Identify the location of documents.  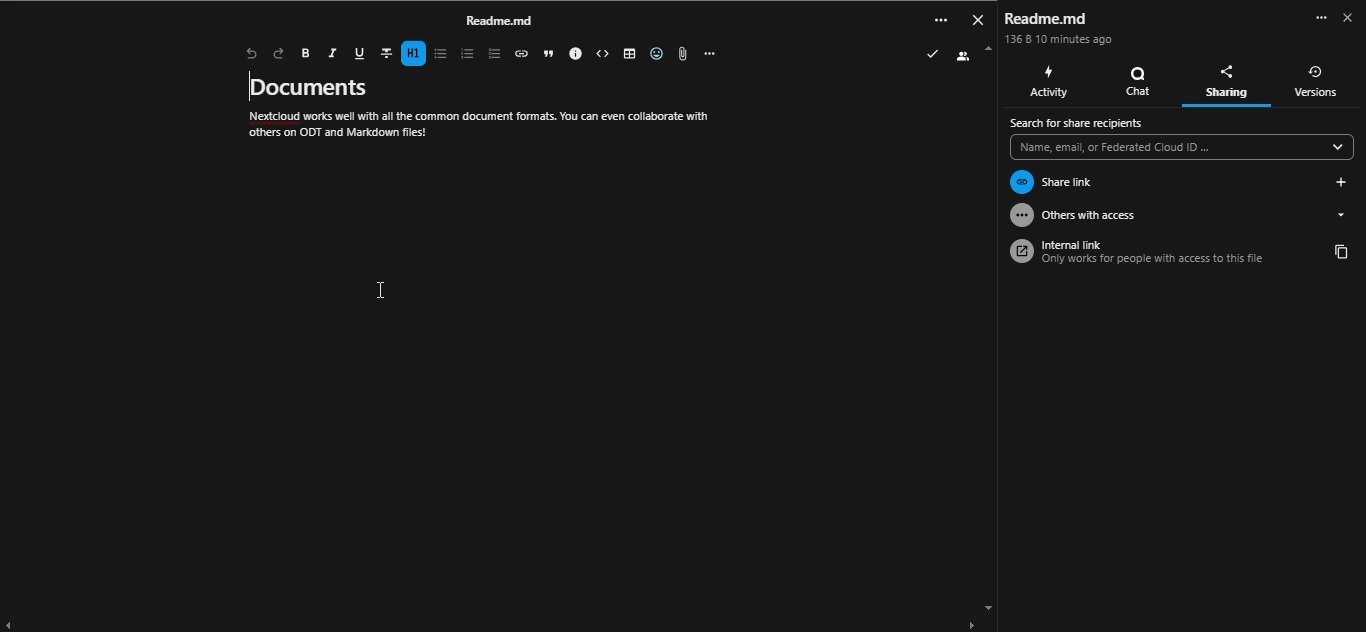
(317, 85).